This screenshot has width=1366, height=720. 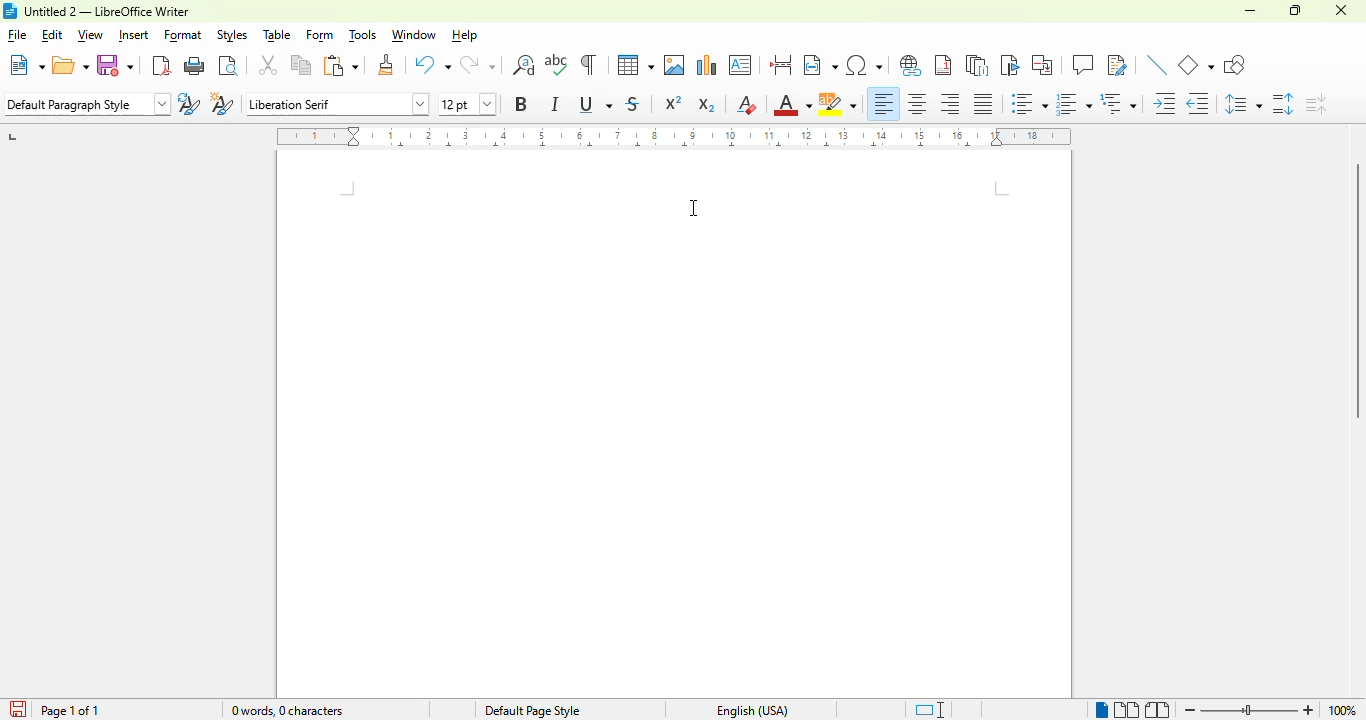 What do you see at coordinates (792, 105) in the screenshot?
I see `font color` at bounding box center [792, 105].